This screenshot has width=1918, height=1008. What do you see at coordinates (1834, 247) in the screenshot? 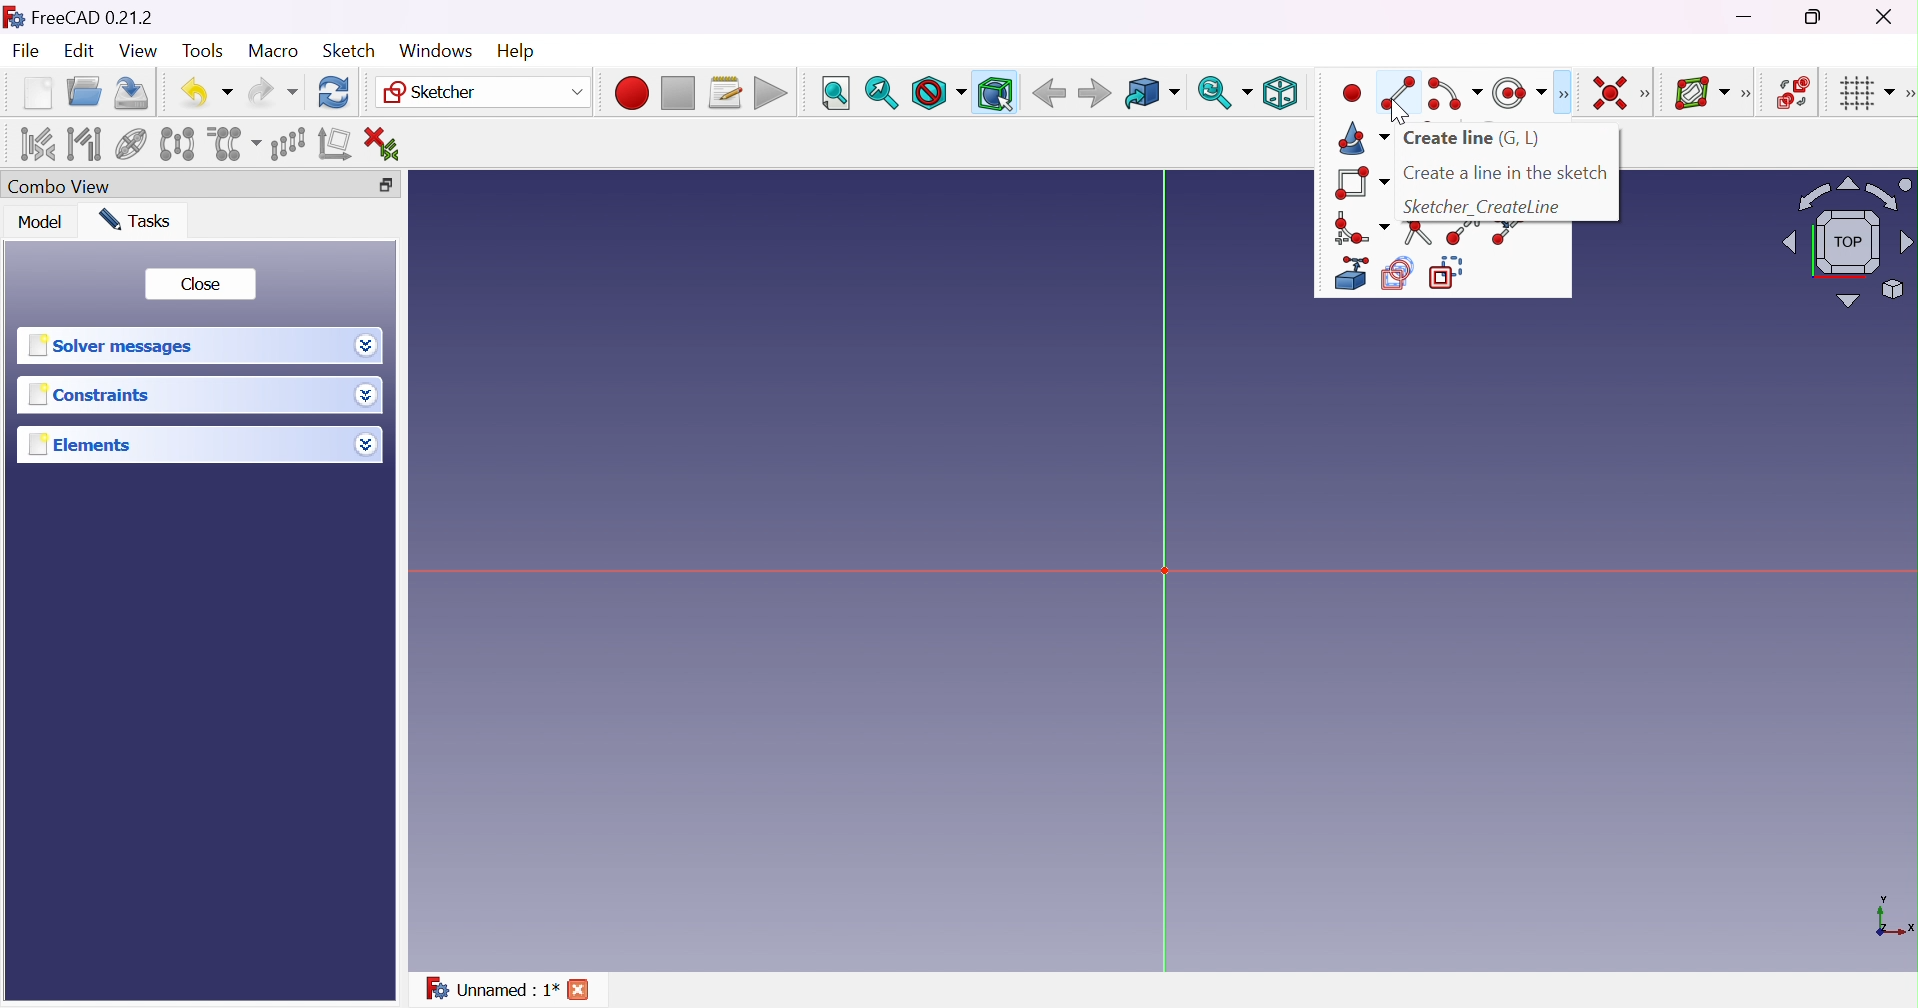
I see `viewing angle` at bounding box center [1834, 247].